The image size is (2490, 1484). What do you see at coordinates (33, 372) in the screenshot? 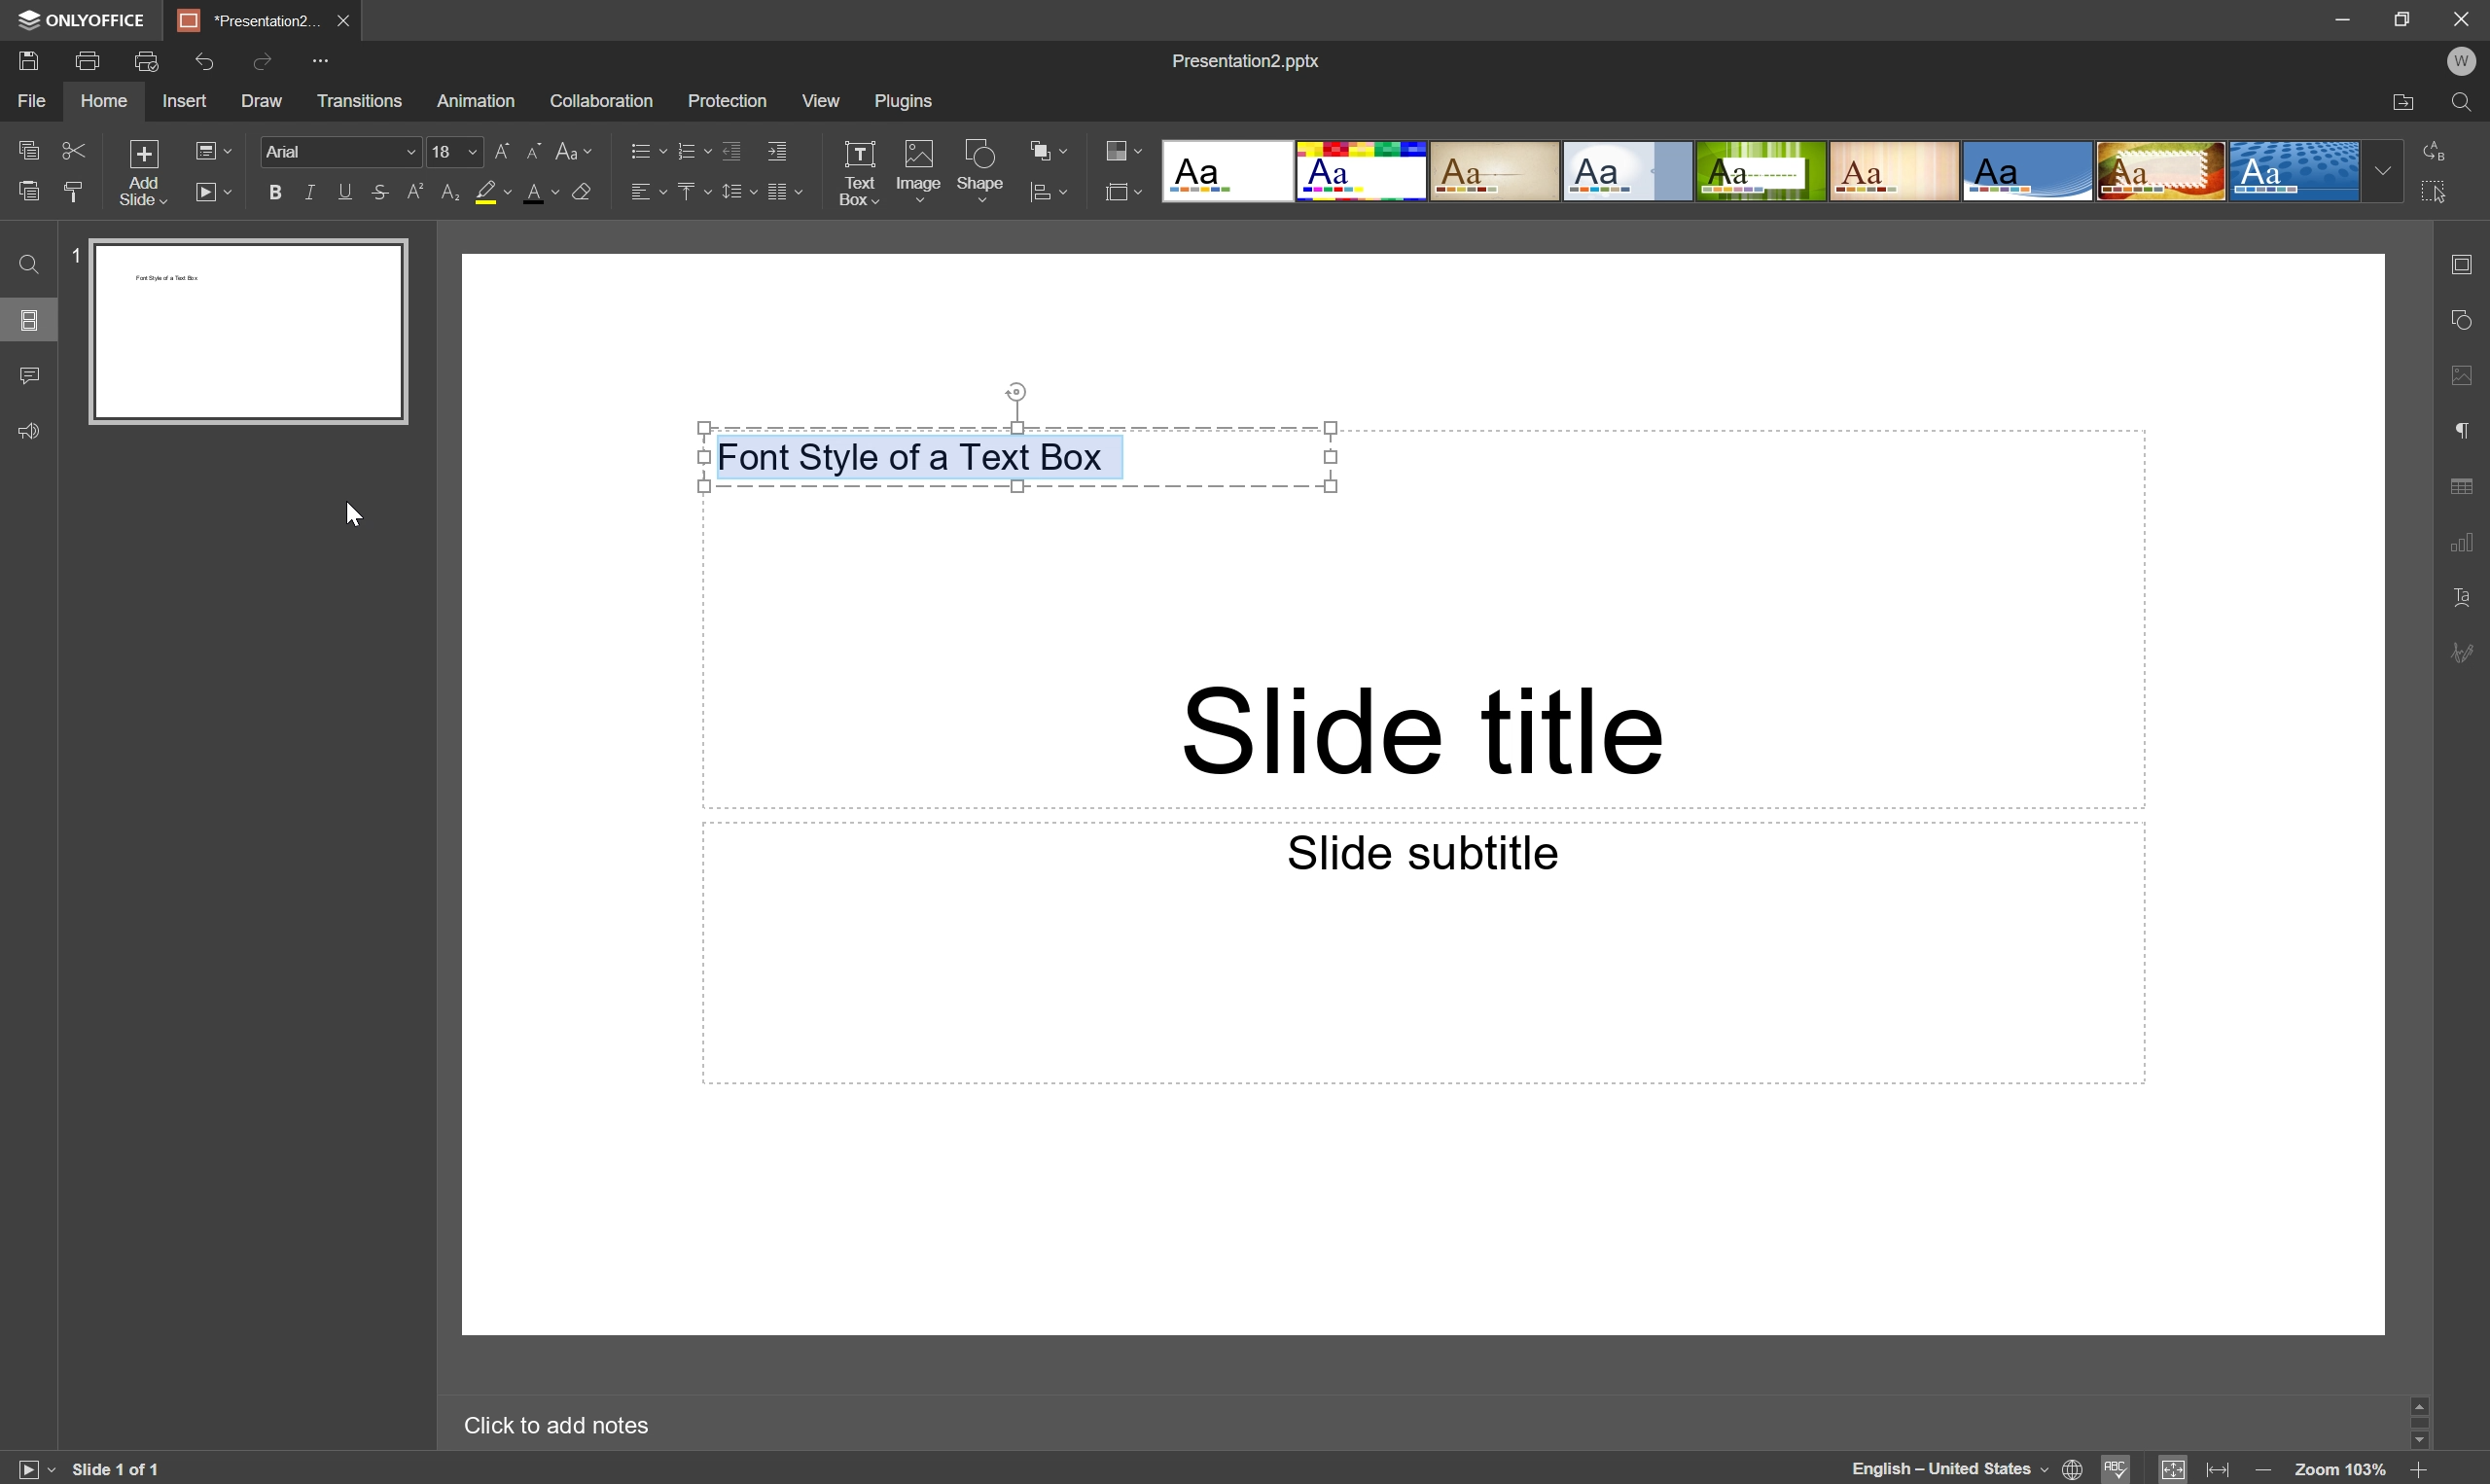
I see `Comments` at bounding box center [33, 372].